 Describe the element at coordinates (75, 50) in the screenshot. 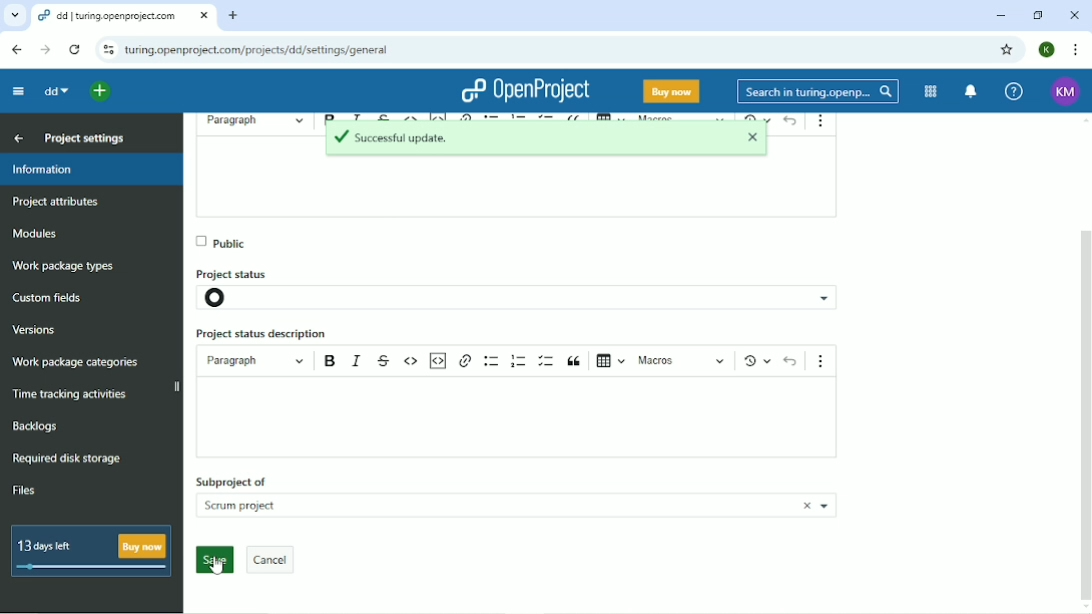

I see `Reload this page` at that location.